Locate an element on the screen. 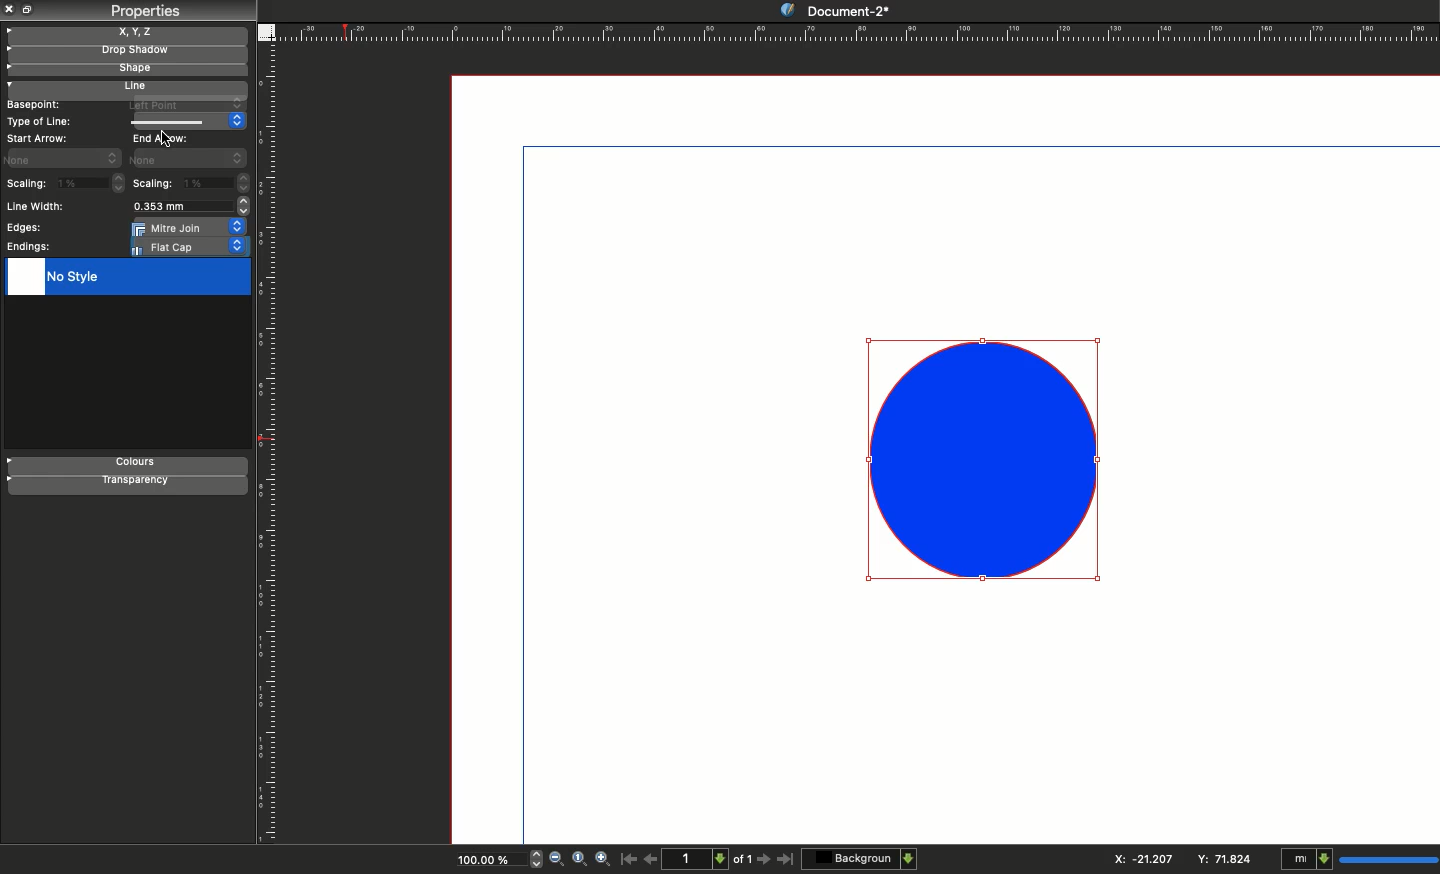  Scaling is located at coordinates (26, 185).